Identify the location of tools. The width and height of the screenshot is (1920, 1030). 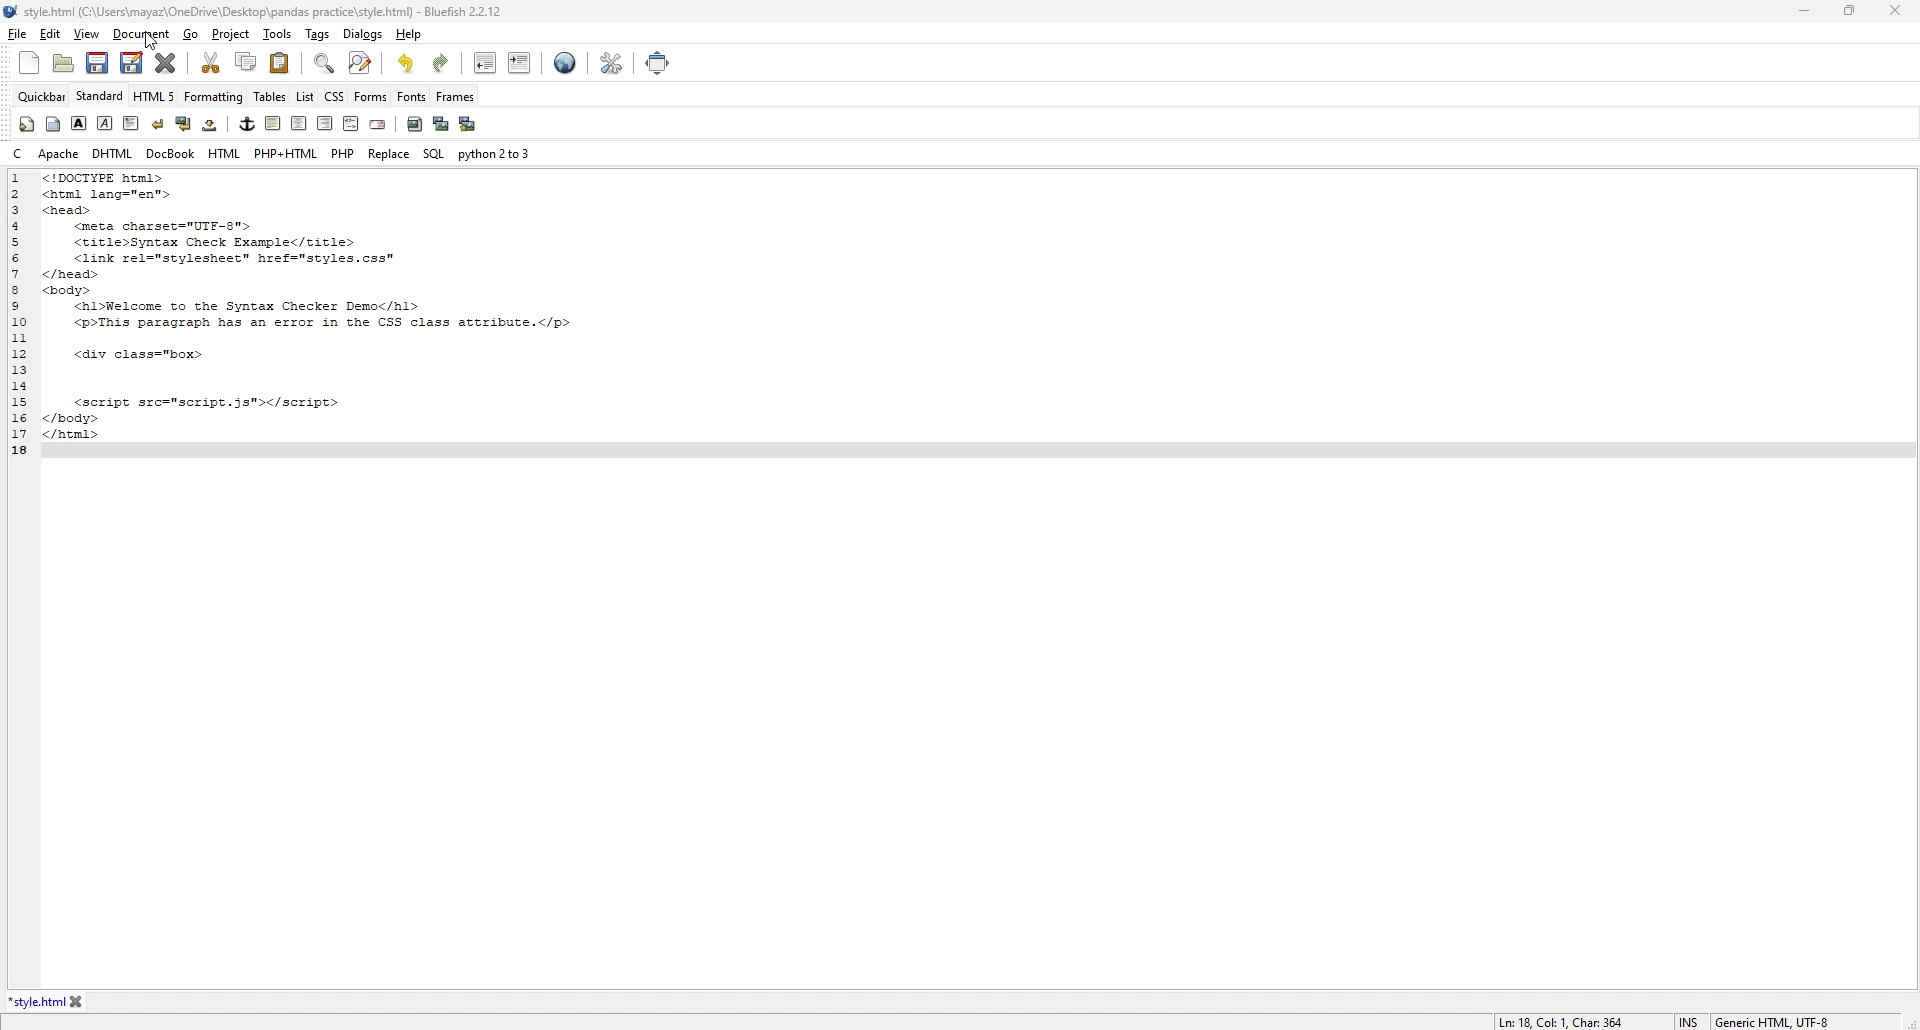
(278, 35).